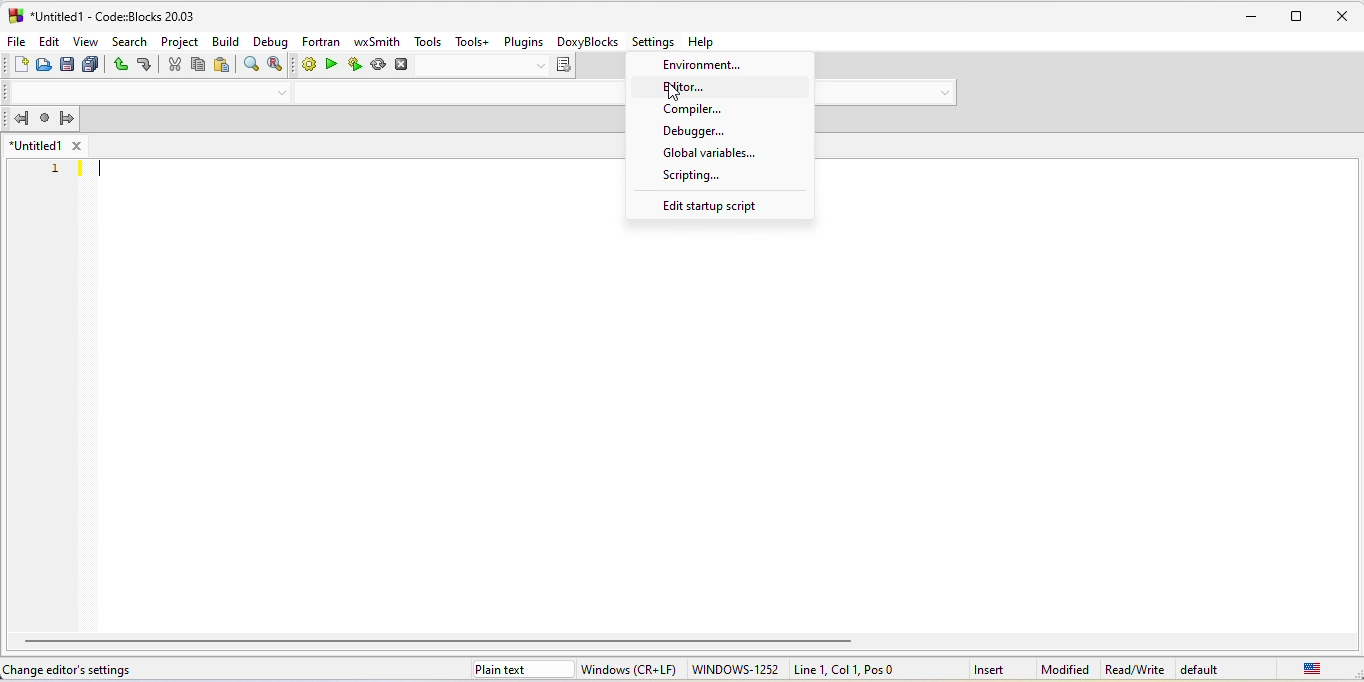 The width and height of the screenshot is (1364, 682). I want to click on debug, so click(272, 41).